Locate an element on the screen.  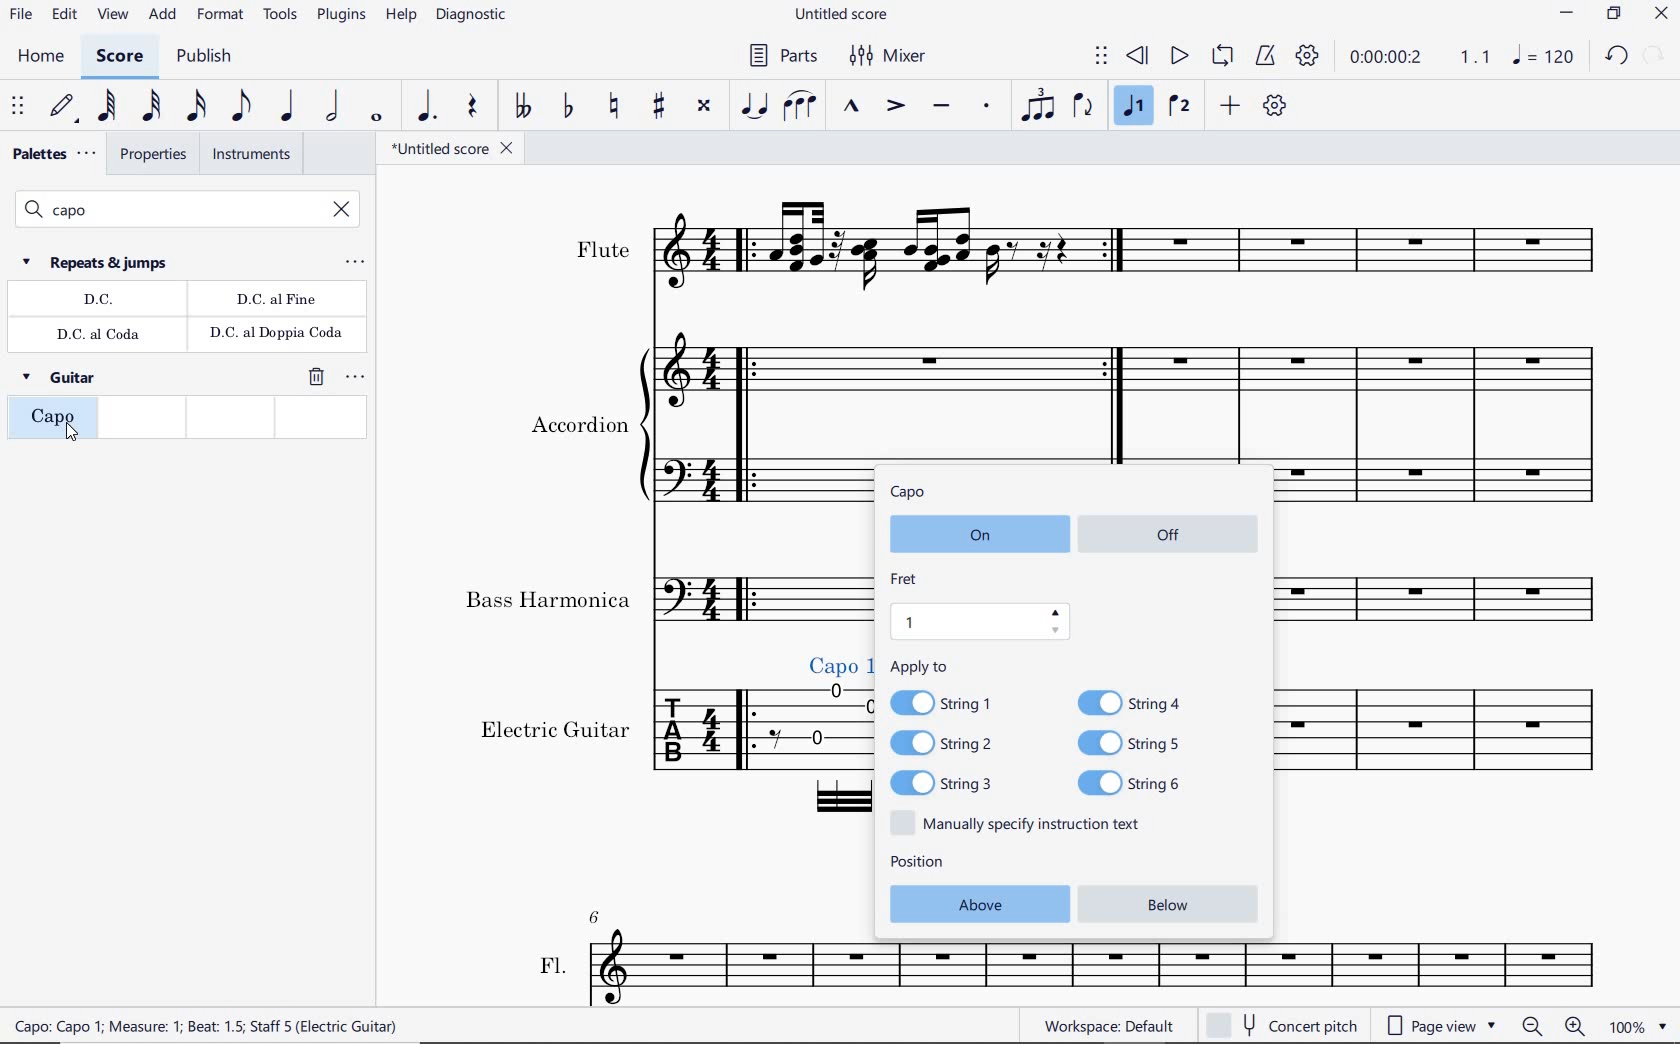
Instrument: Flute is located at coordinates (1089, 248).